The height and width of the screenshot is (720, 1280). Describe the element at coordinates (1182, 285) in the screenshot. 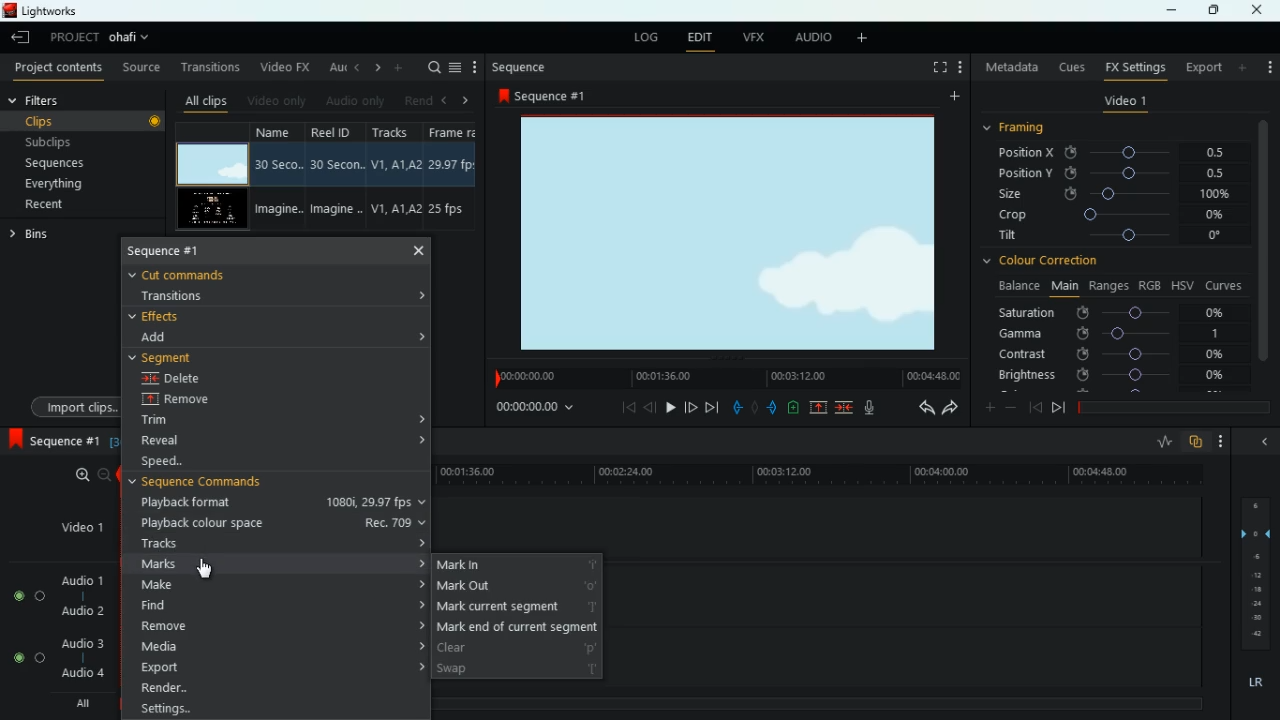

I see `hsv` at that location.